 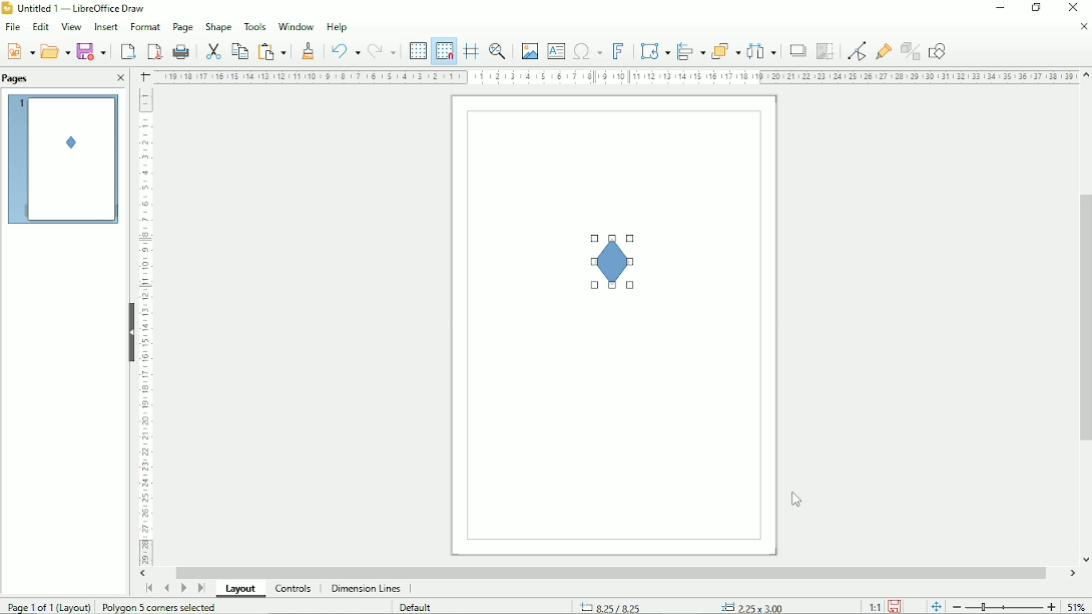 I want to click on Scaling factor, so click(x=874, y=606).